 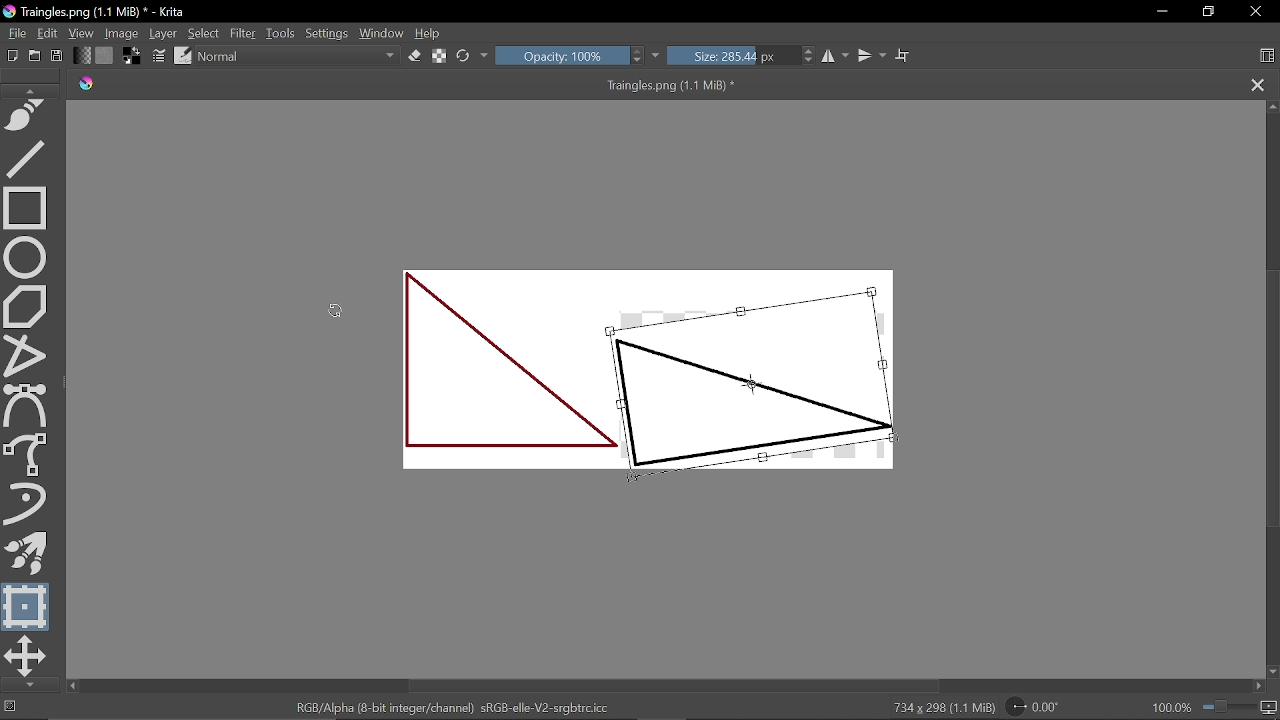 I want to click on Selection rotated, so click(x=788, y=383).